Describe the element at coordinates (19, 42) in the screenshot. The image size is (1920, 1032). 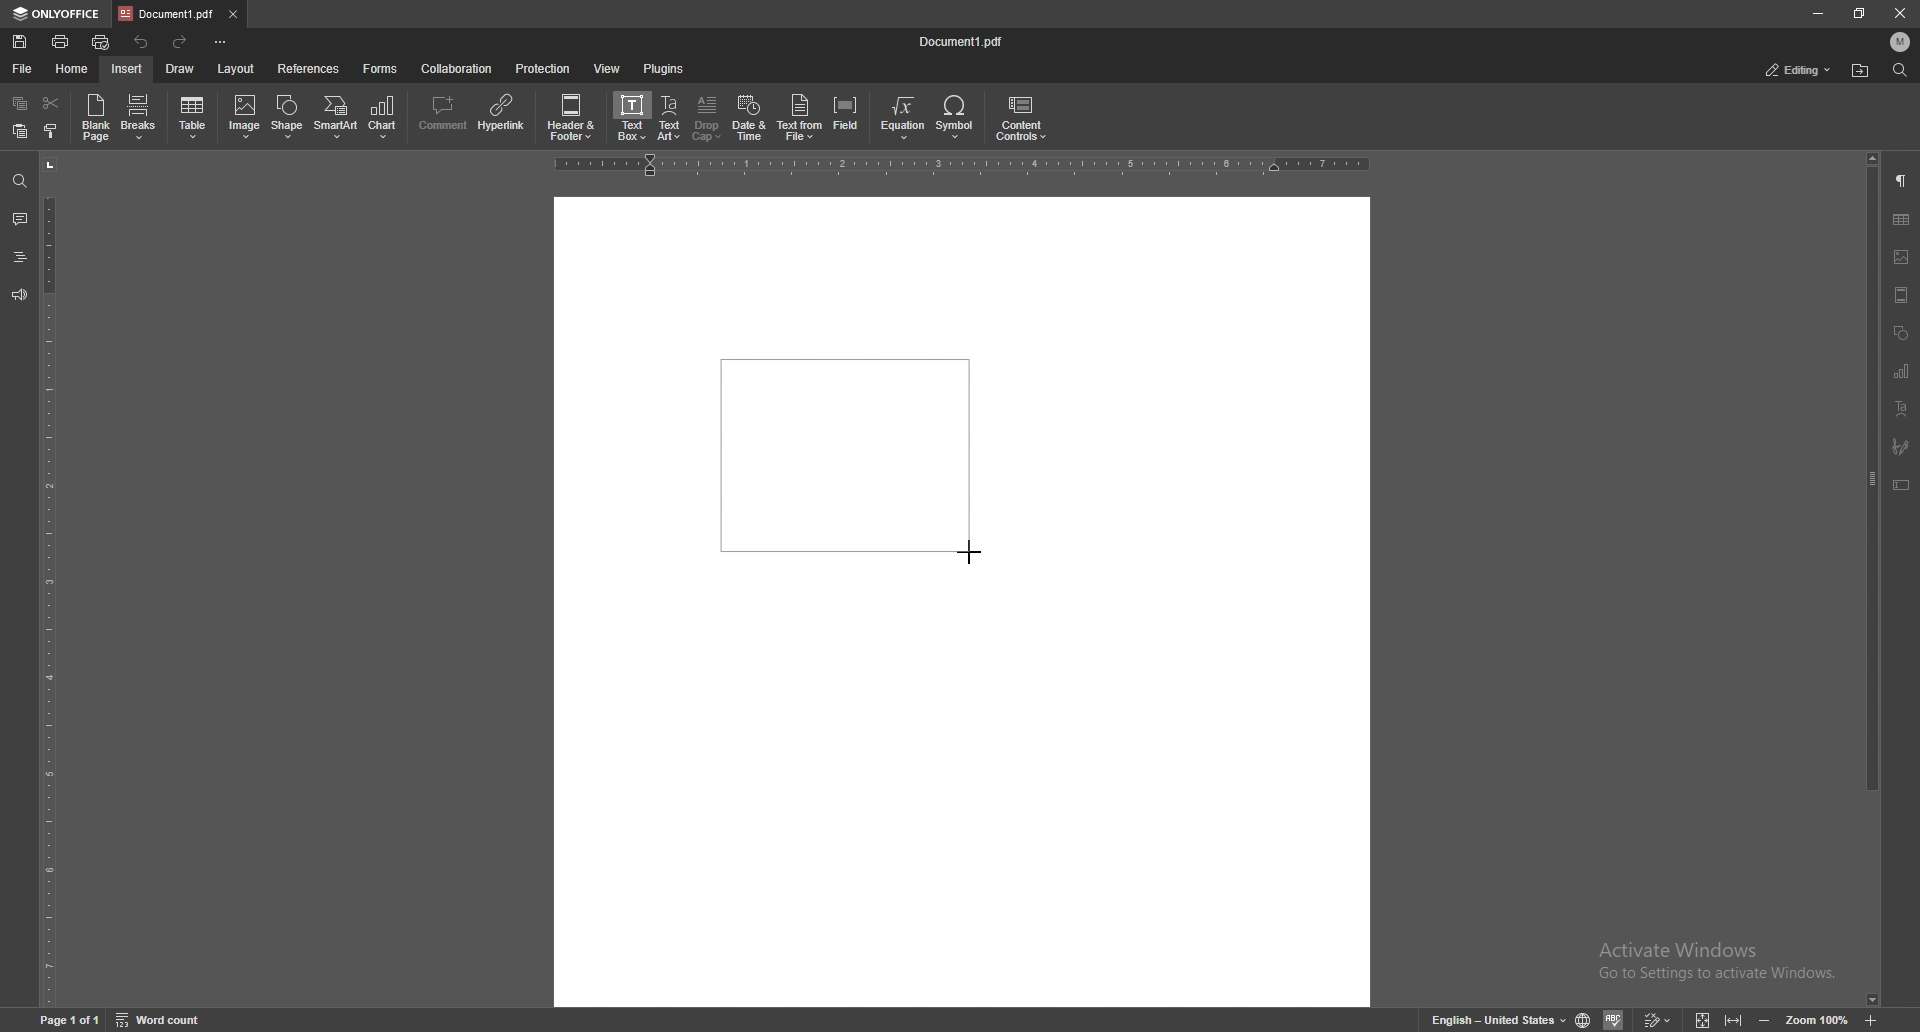
I see `save` at that location.